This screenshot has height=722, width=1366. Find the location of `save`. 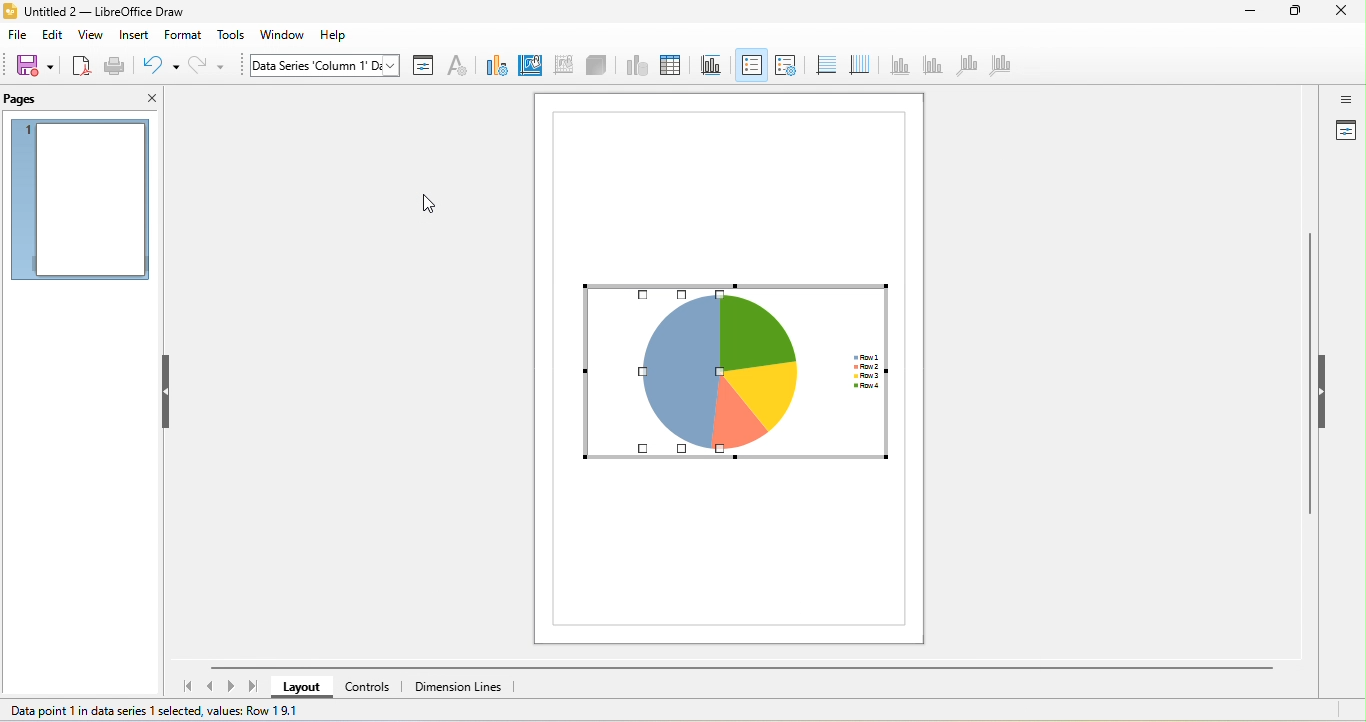

save is located at coordinates (34, 65).